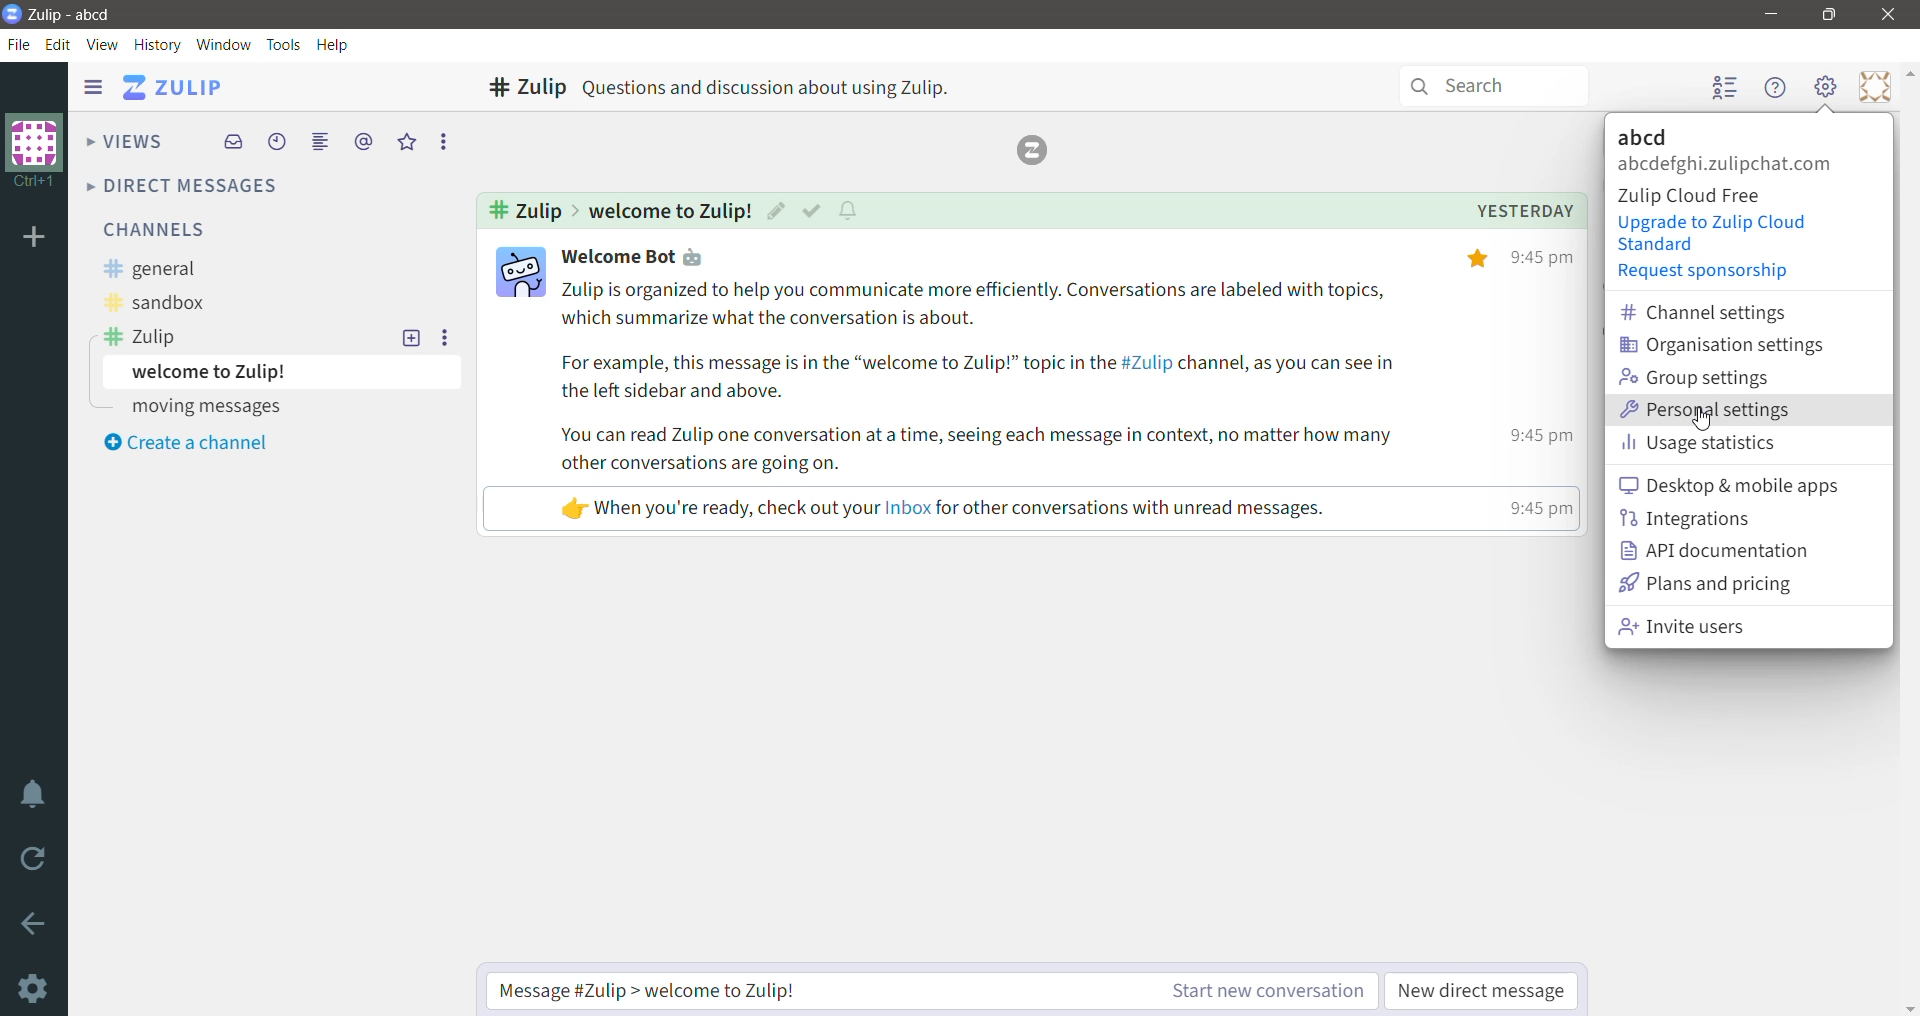 Image resolution: width=1920 pixels, height=1016 pixels. I want to click on View, so click(103, 44).